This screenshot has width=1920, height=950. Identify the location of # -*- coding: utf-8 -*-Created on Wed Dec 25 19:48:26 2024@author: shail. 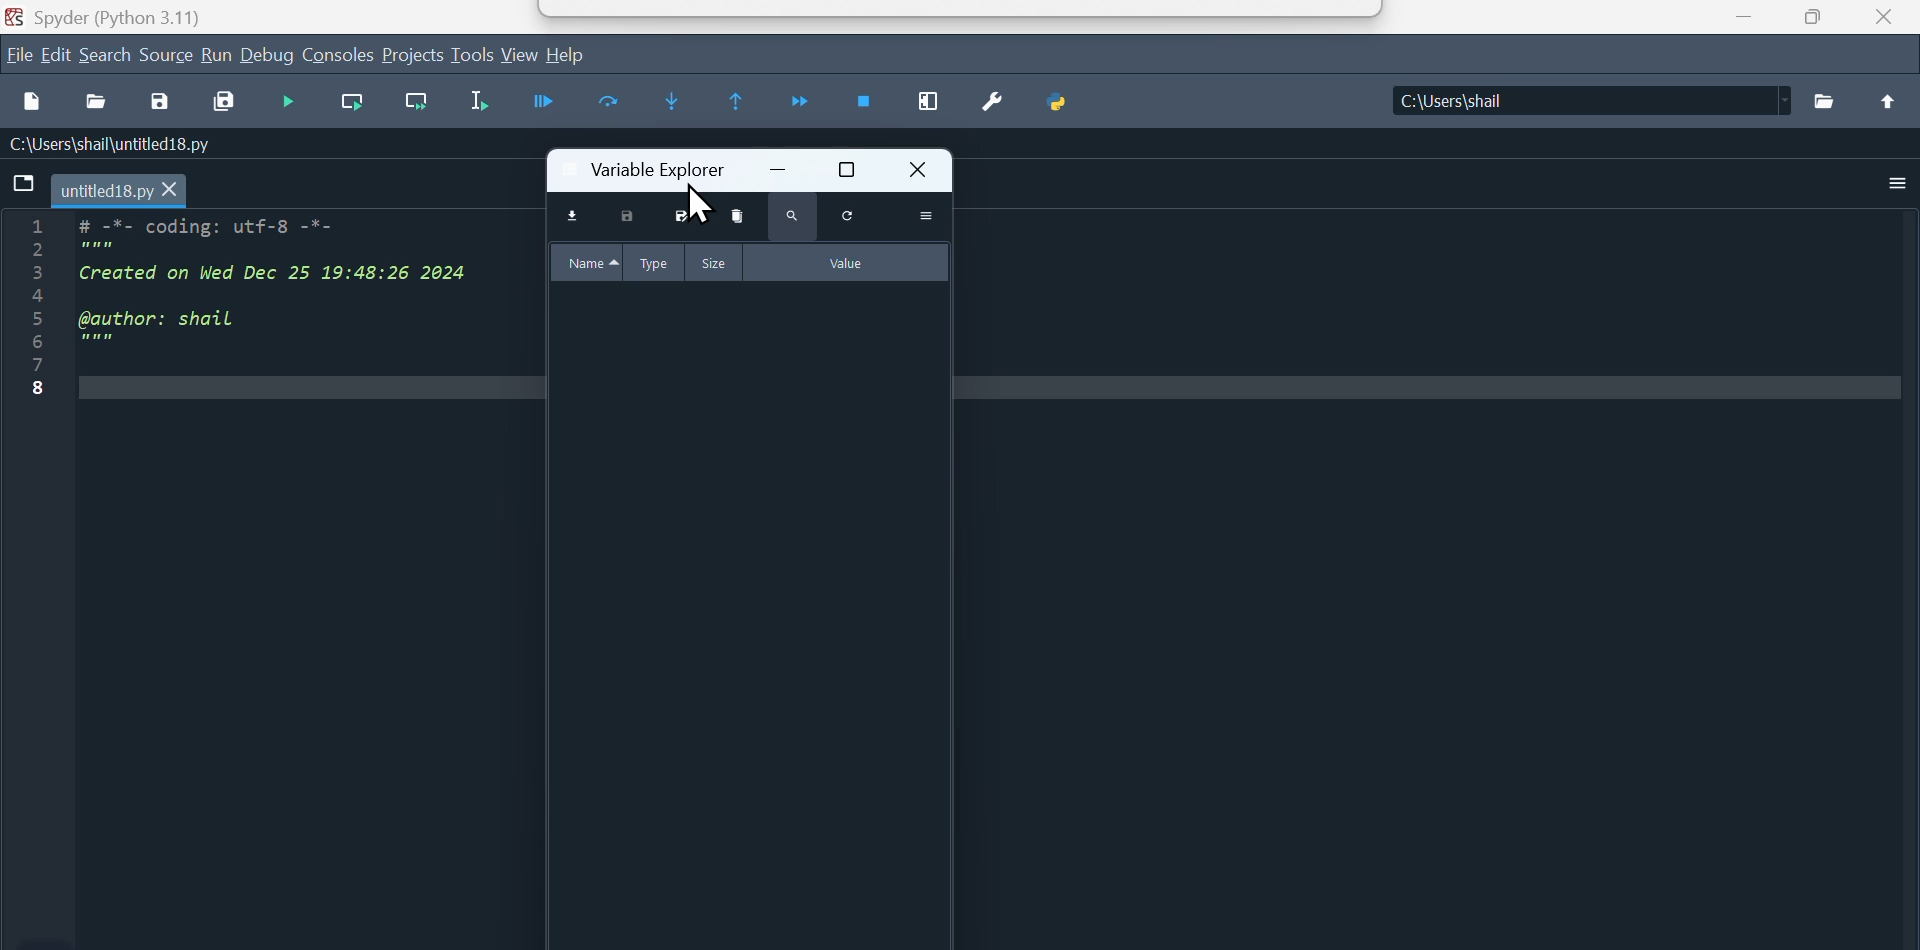
(301, 330).